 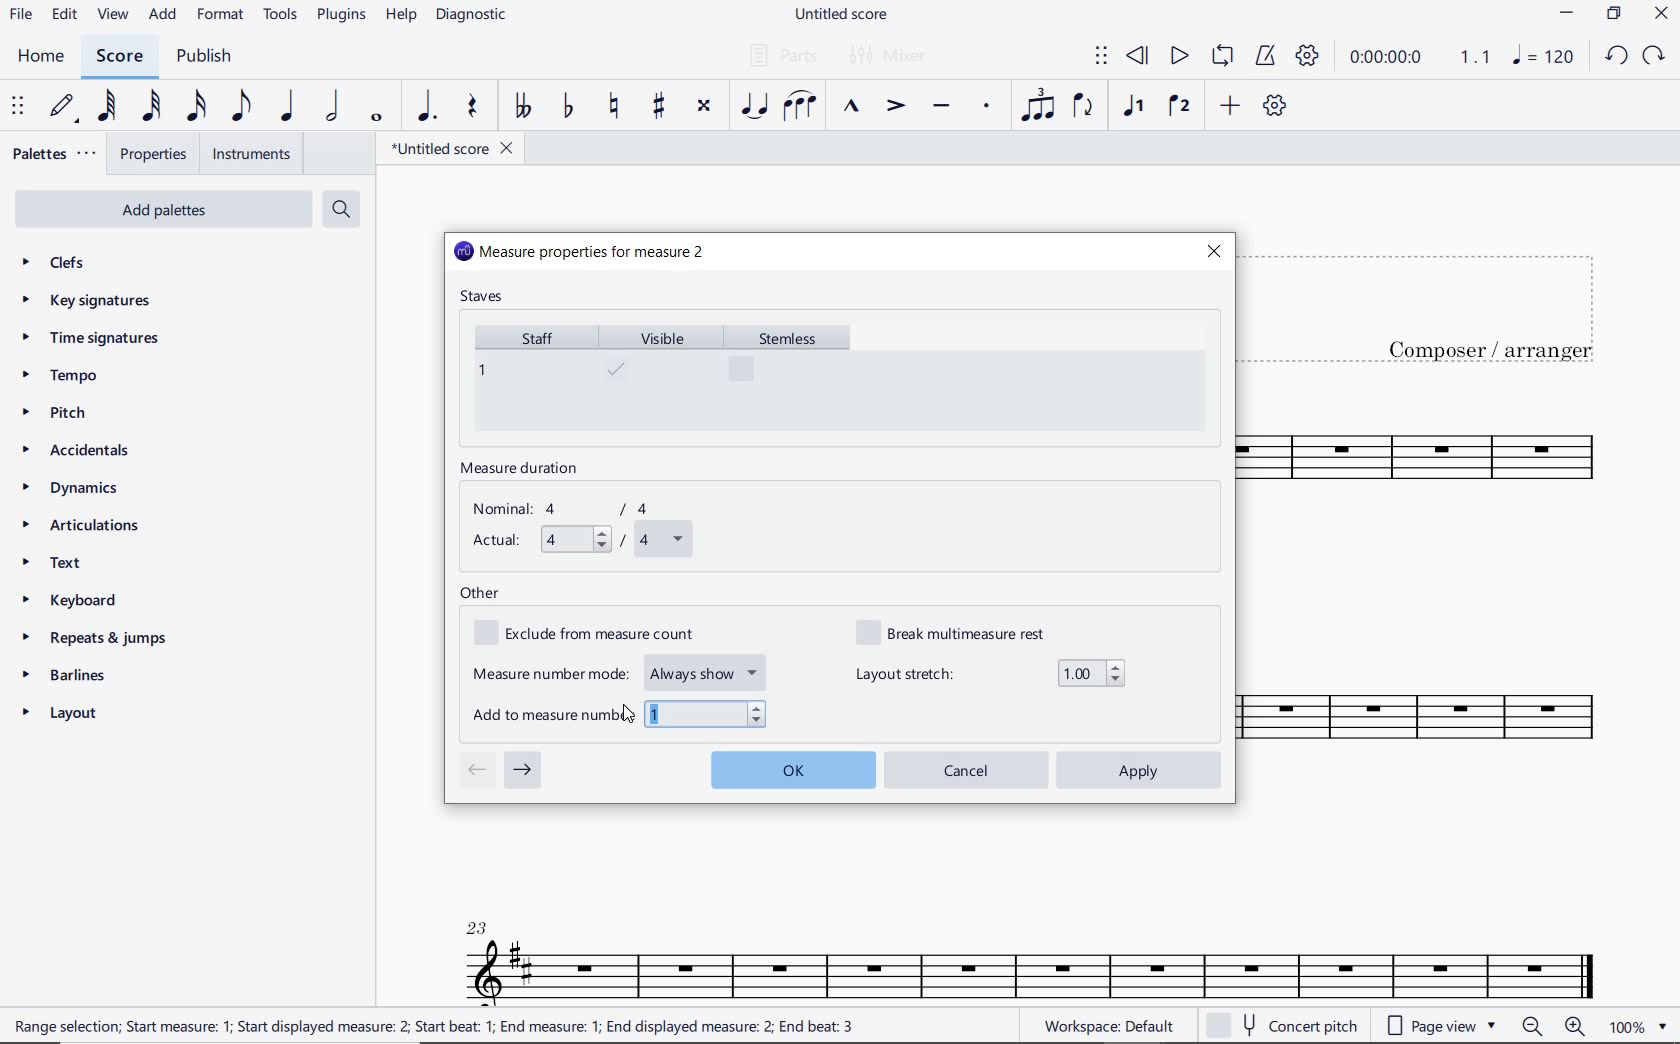 I want to click on INSTRUMENT: TENOR SAXOPHONE, so click(x=1031, y=946).